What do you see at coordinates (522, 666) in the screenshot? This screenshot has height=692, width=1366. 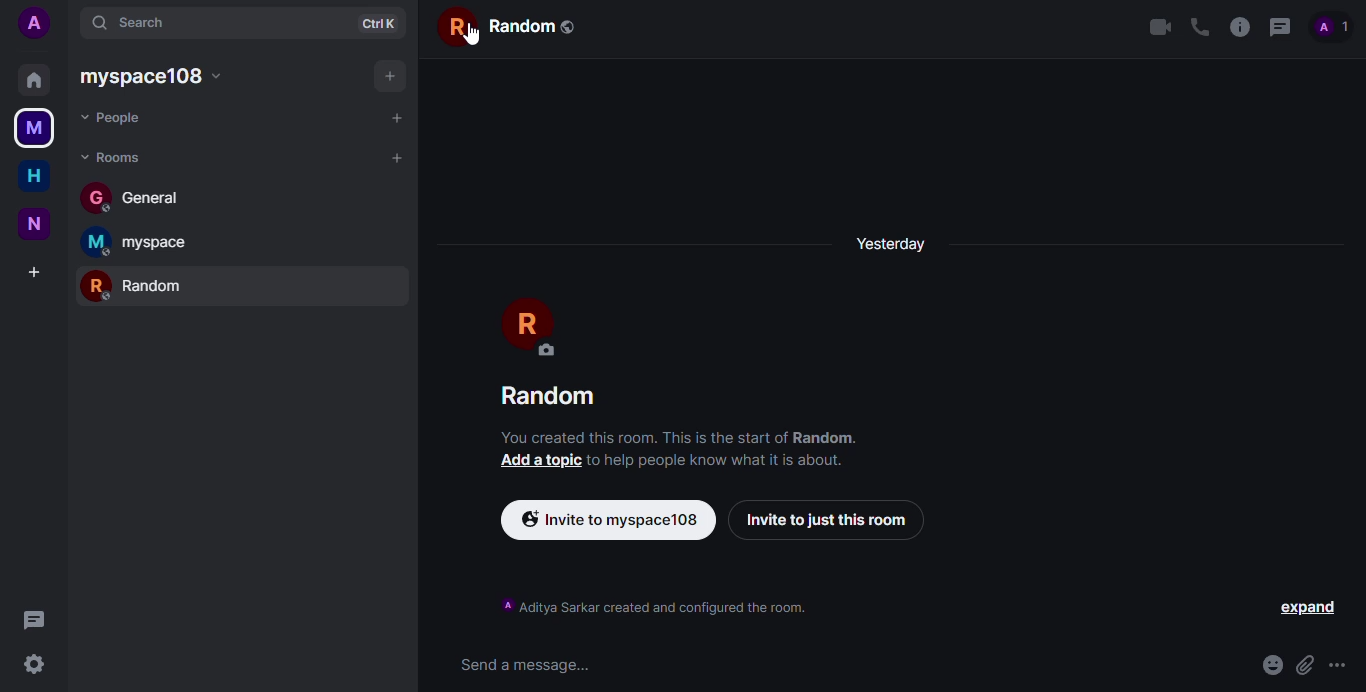 I see `send message` at bounding box center [522, 666].